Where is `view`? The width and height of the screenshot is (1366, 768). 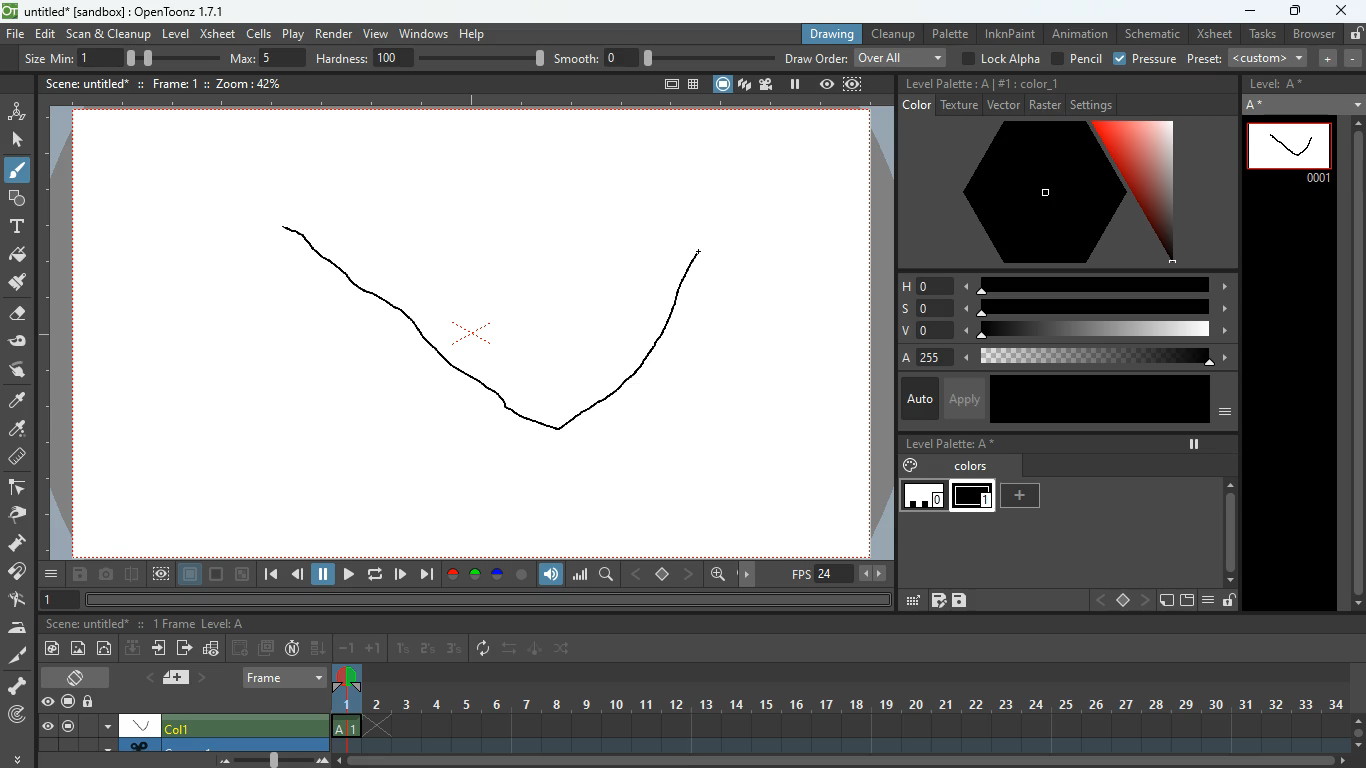 view is located at coordinates (374, 31).